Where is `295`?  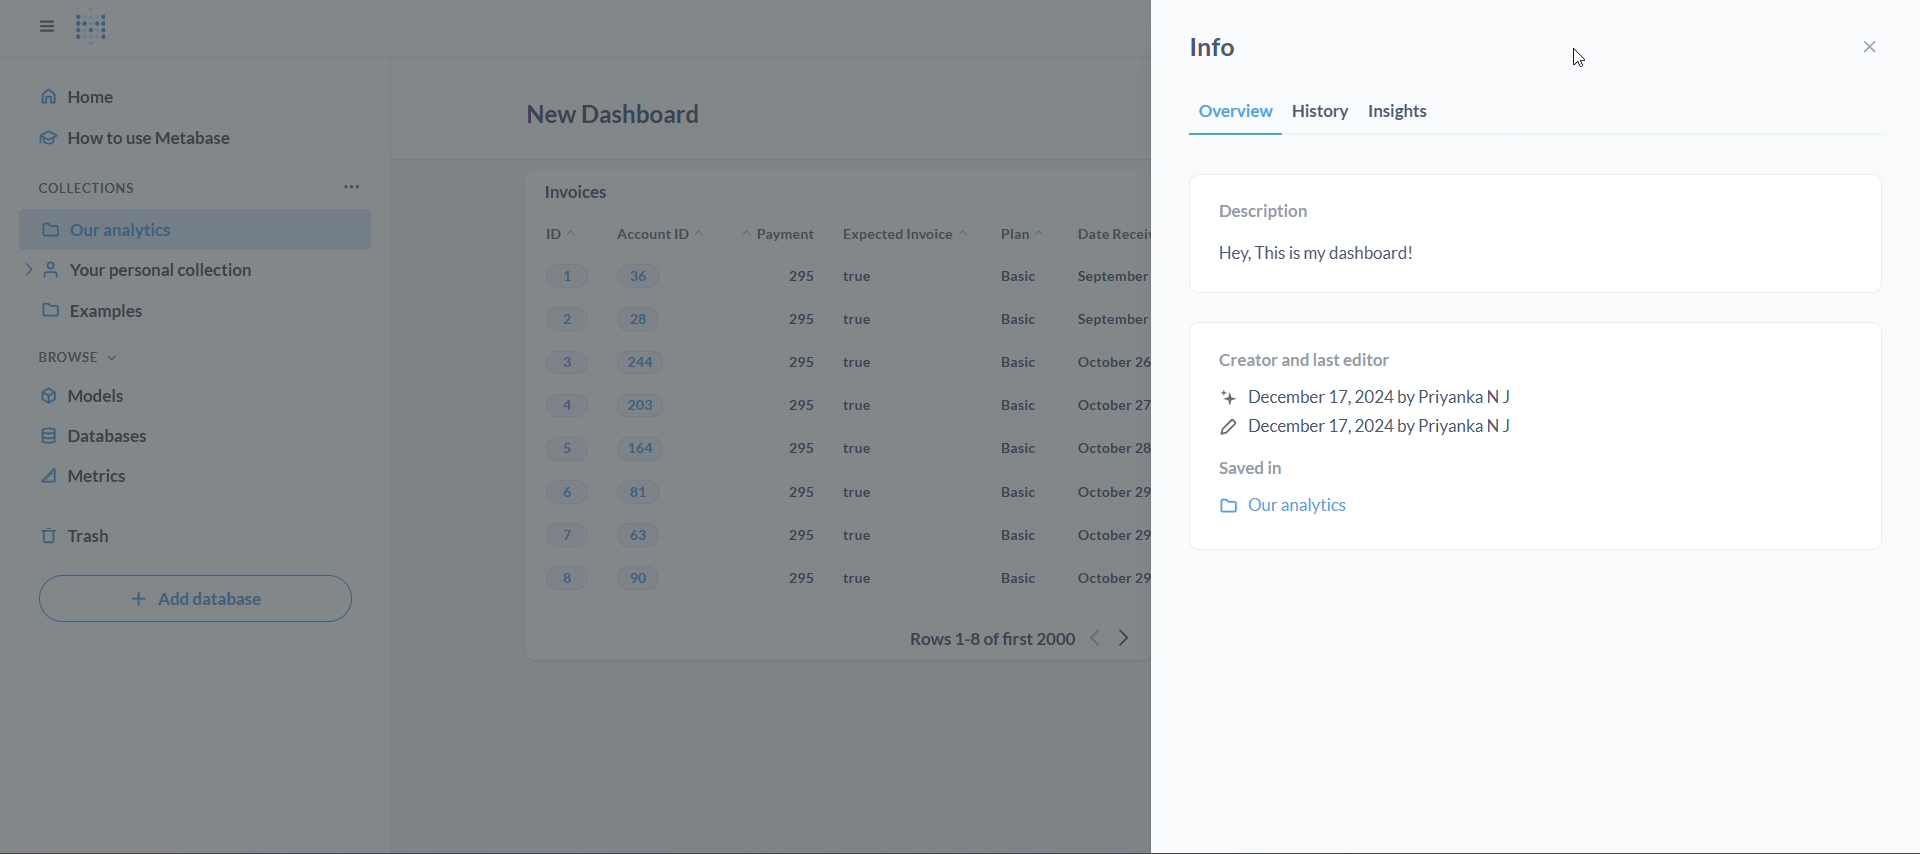
295 is located at coordinates (803, 361).